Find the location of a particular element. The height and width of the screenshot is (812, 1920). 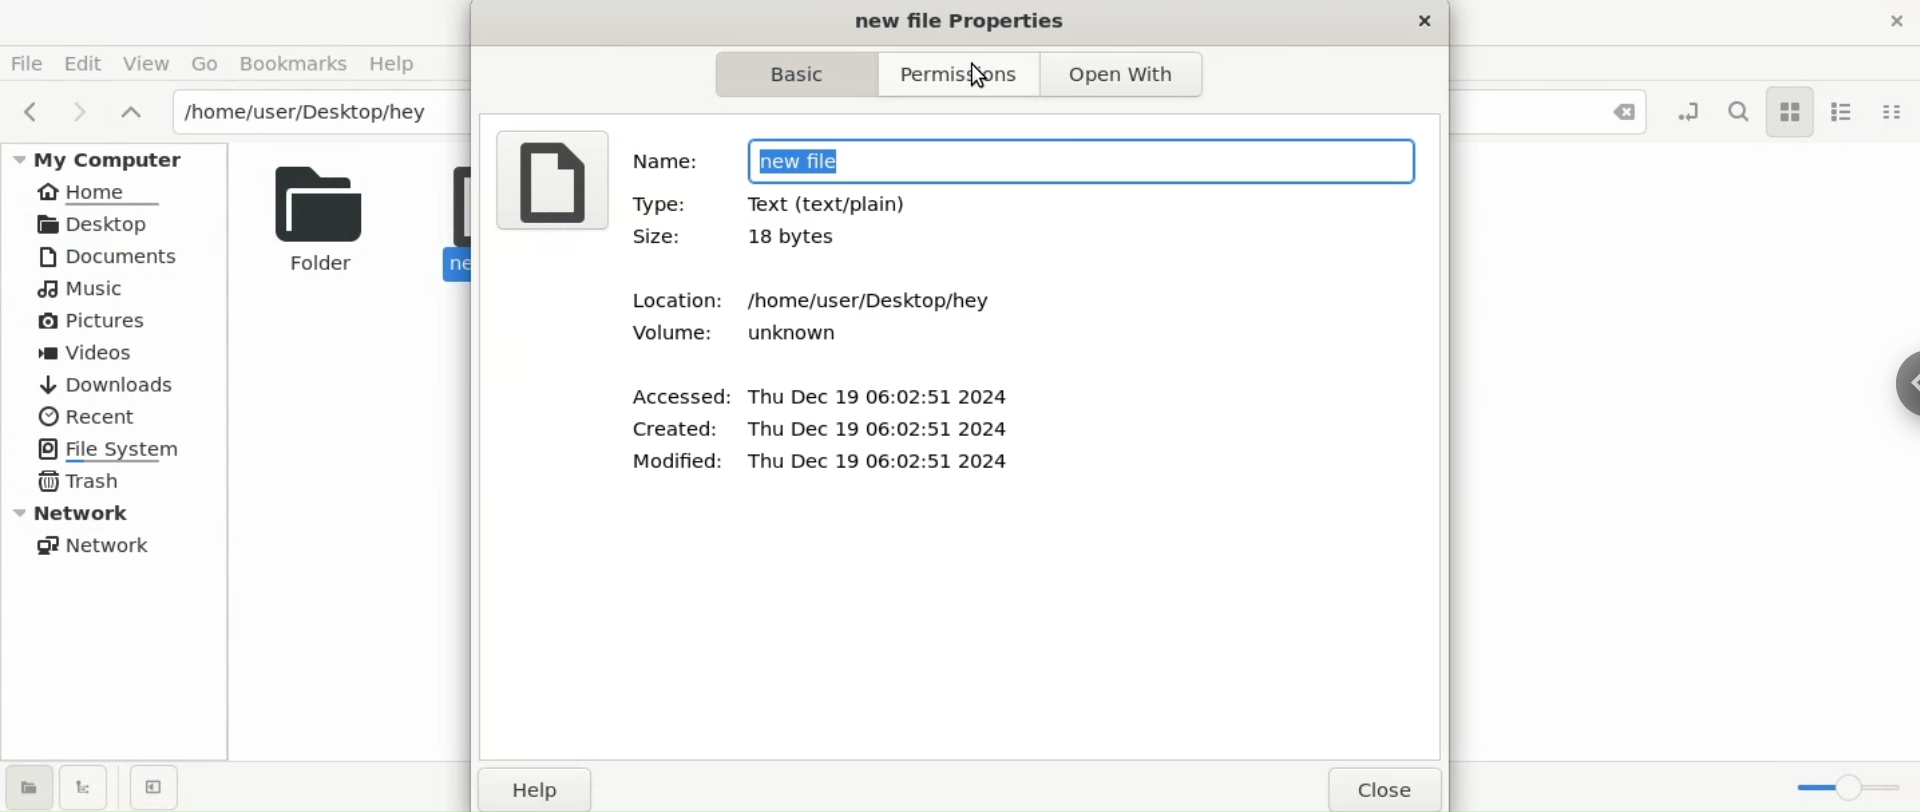

file is located at coordinates (549, 179).